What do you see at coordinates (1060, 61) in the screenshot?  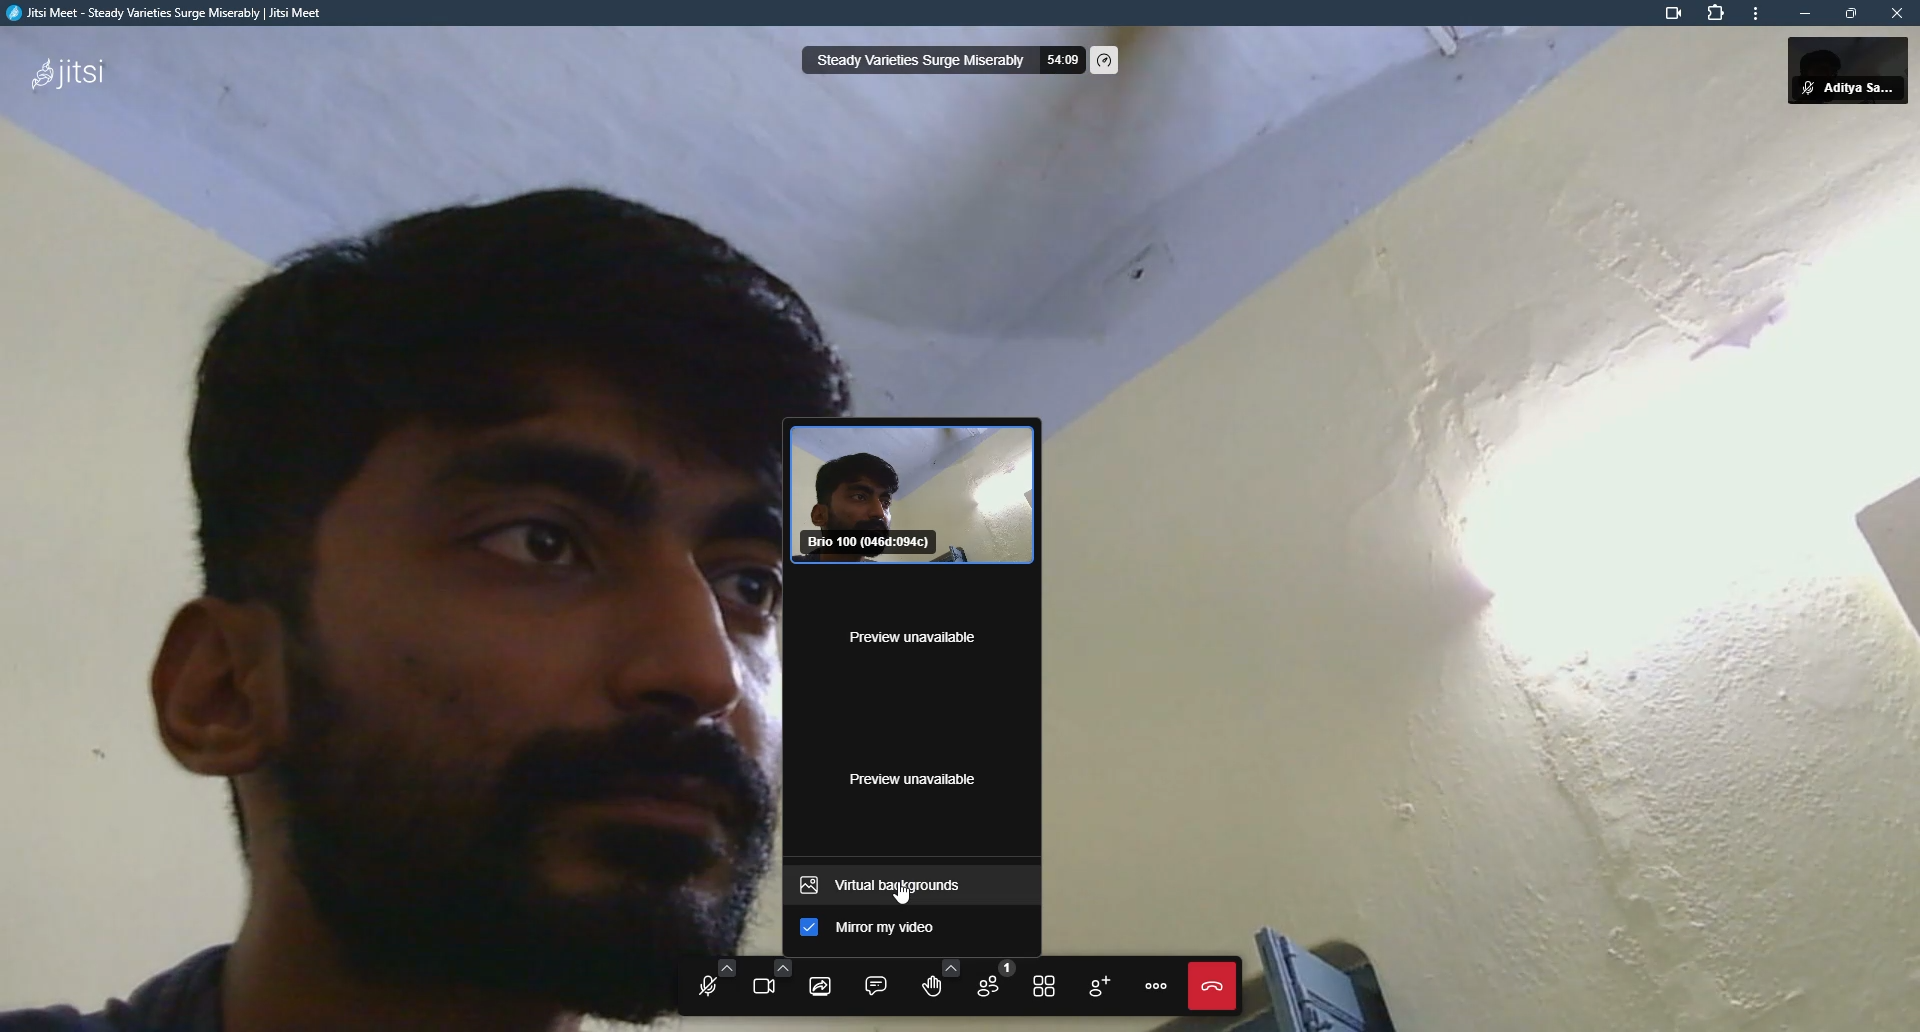 I see `time elapsed` at bounding box center [1060, 61].